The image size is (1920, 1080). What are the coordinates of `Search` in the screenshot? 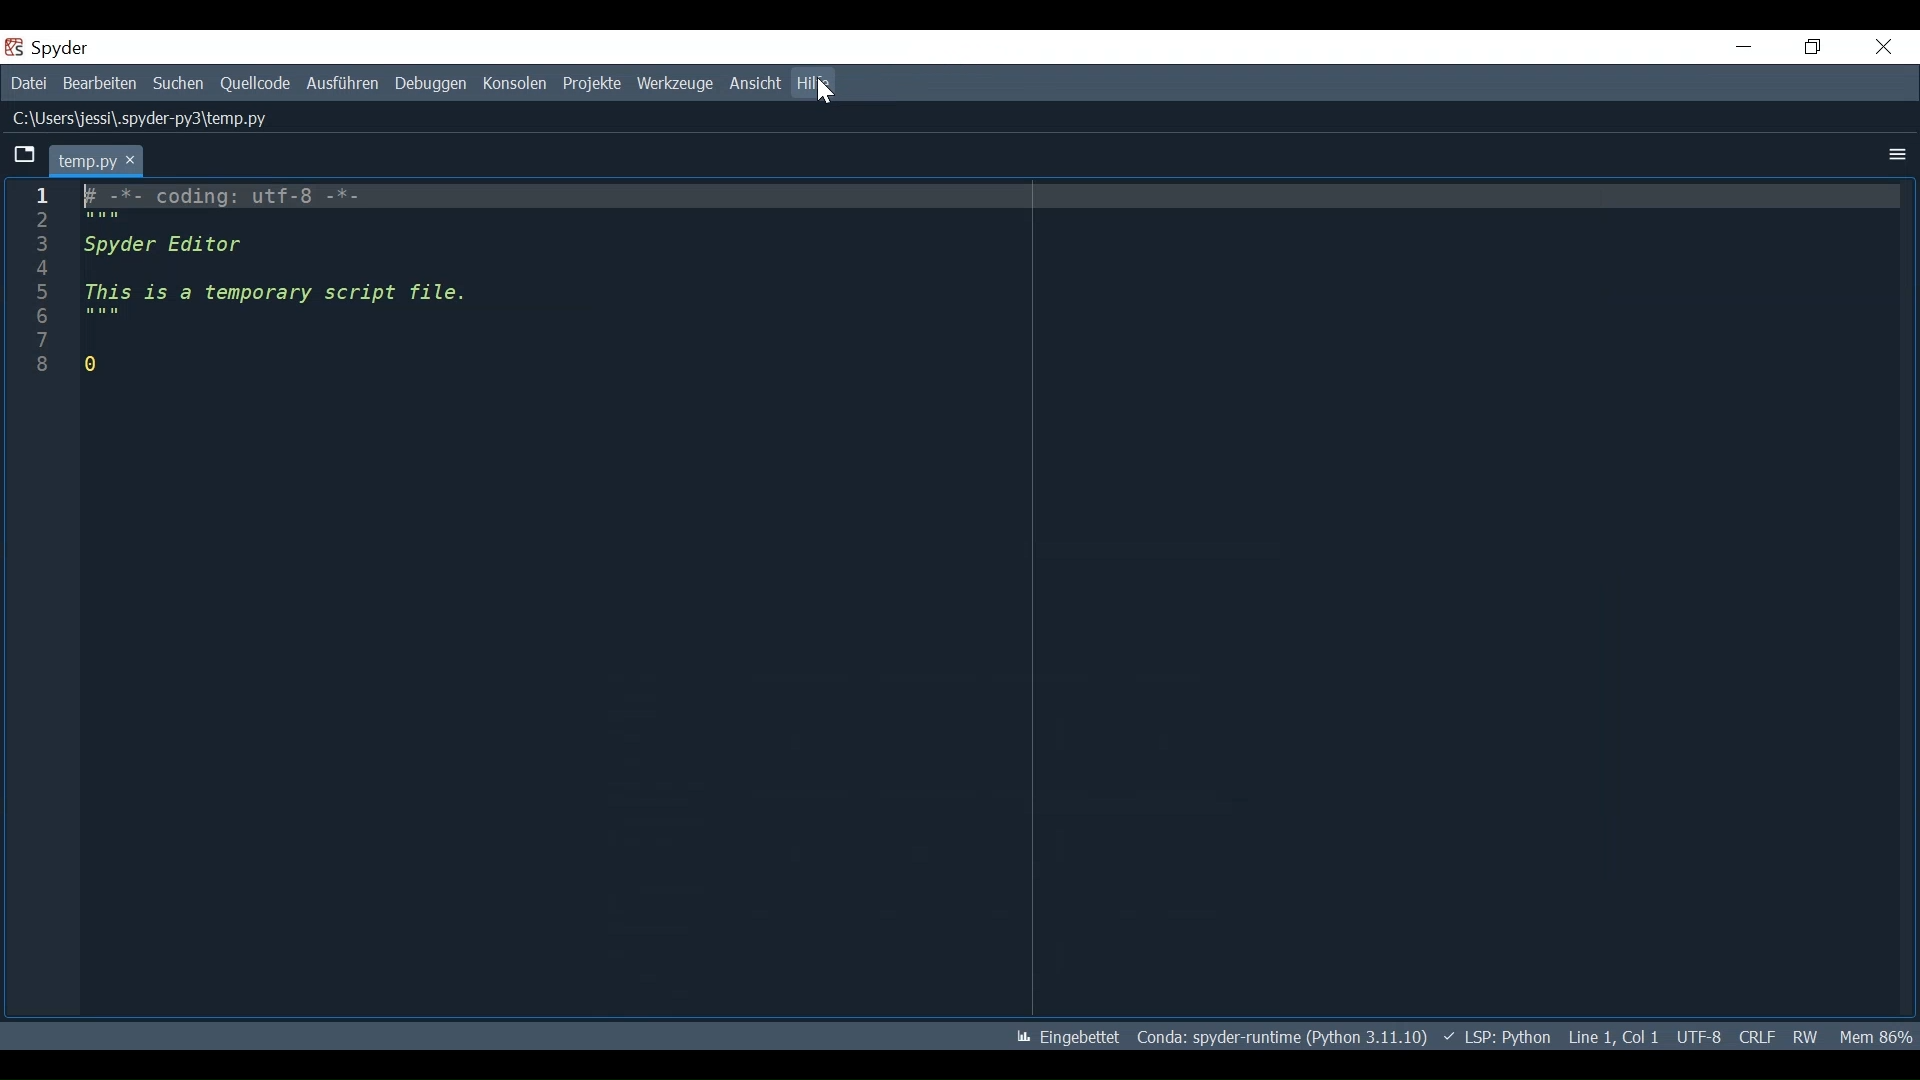 It's located at (178, 84).